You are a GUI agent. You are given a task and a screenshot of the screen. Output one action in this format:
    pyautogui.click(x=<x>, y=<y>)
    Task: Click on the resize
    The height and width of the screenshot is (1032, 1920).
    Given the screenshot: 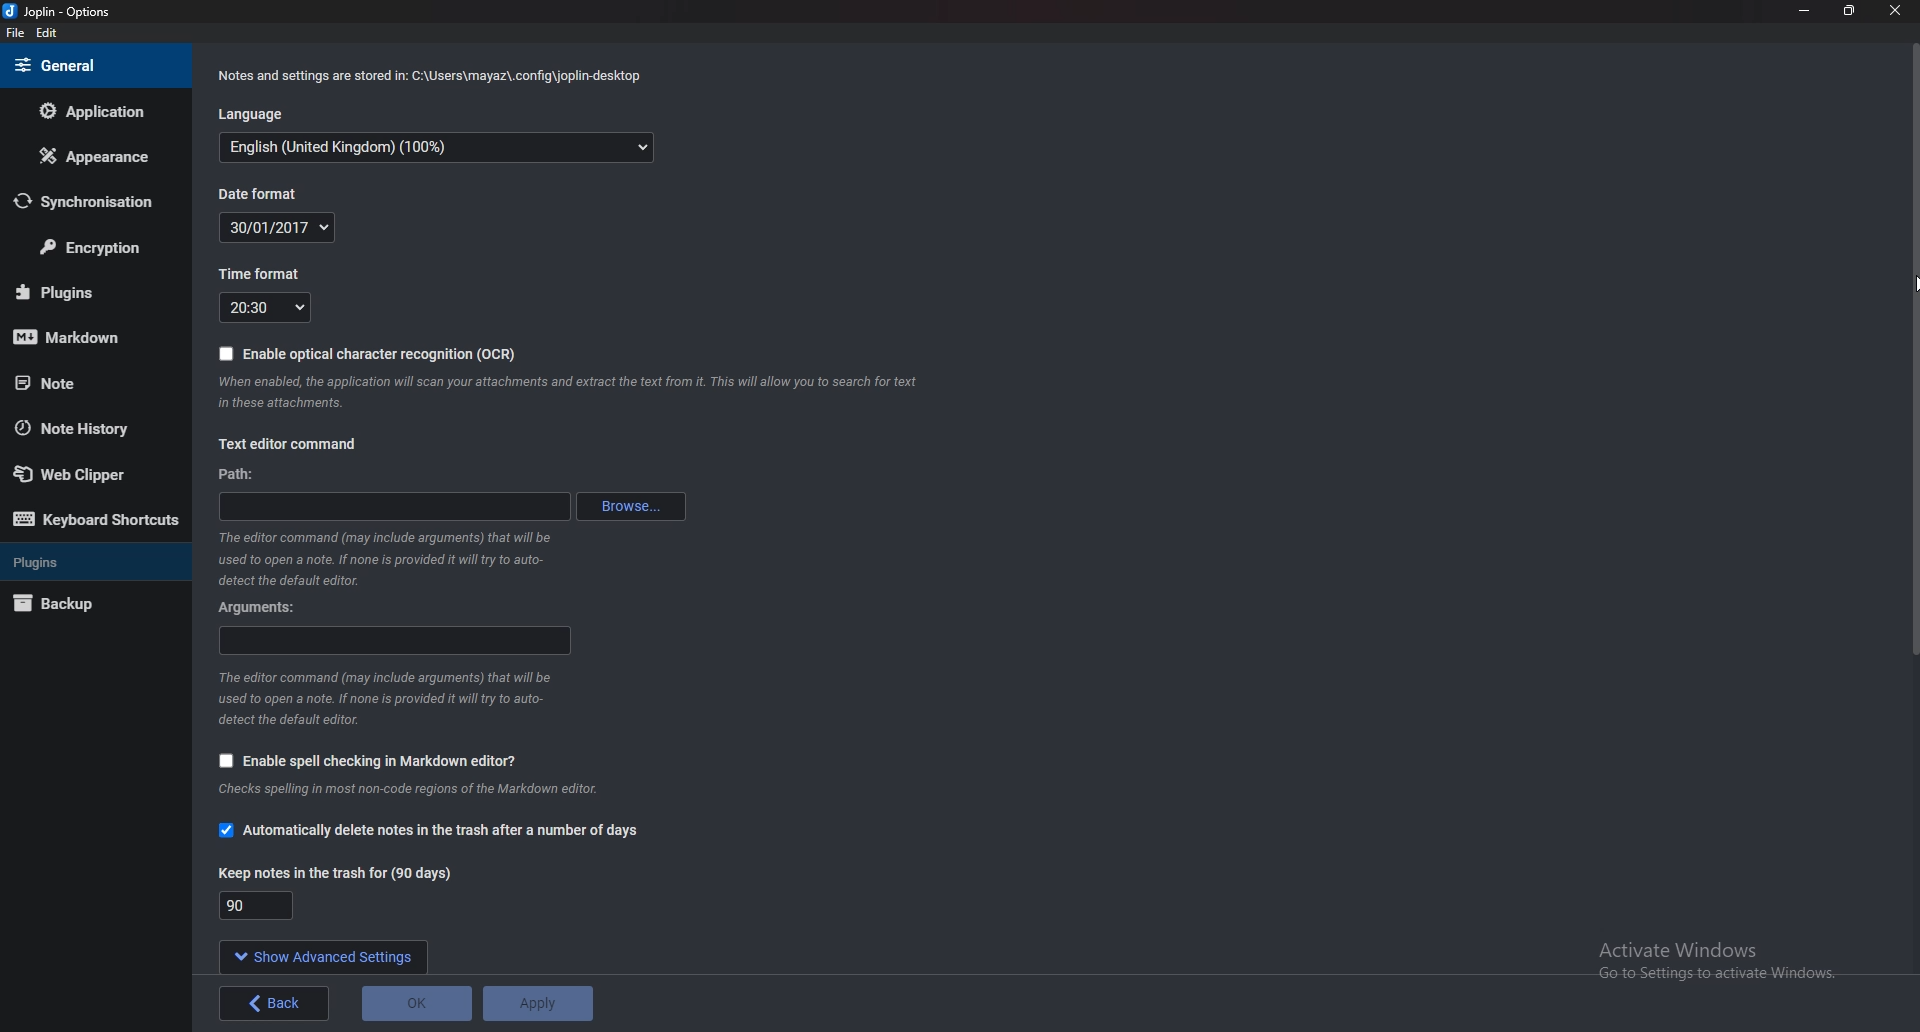 What is the action you would take?
    pyautogui.click(x=1848, y=10)
    